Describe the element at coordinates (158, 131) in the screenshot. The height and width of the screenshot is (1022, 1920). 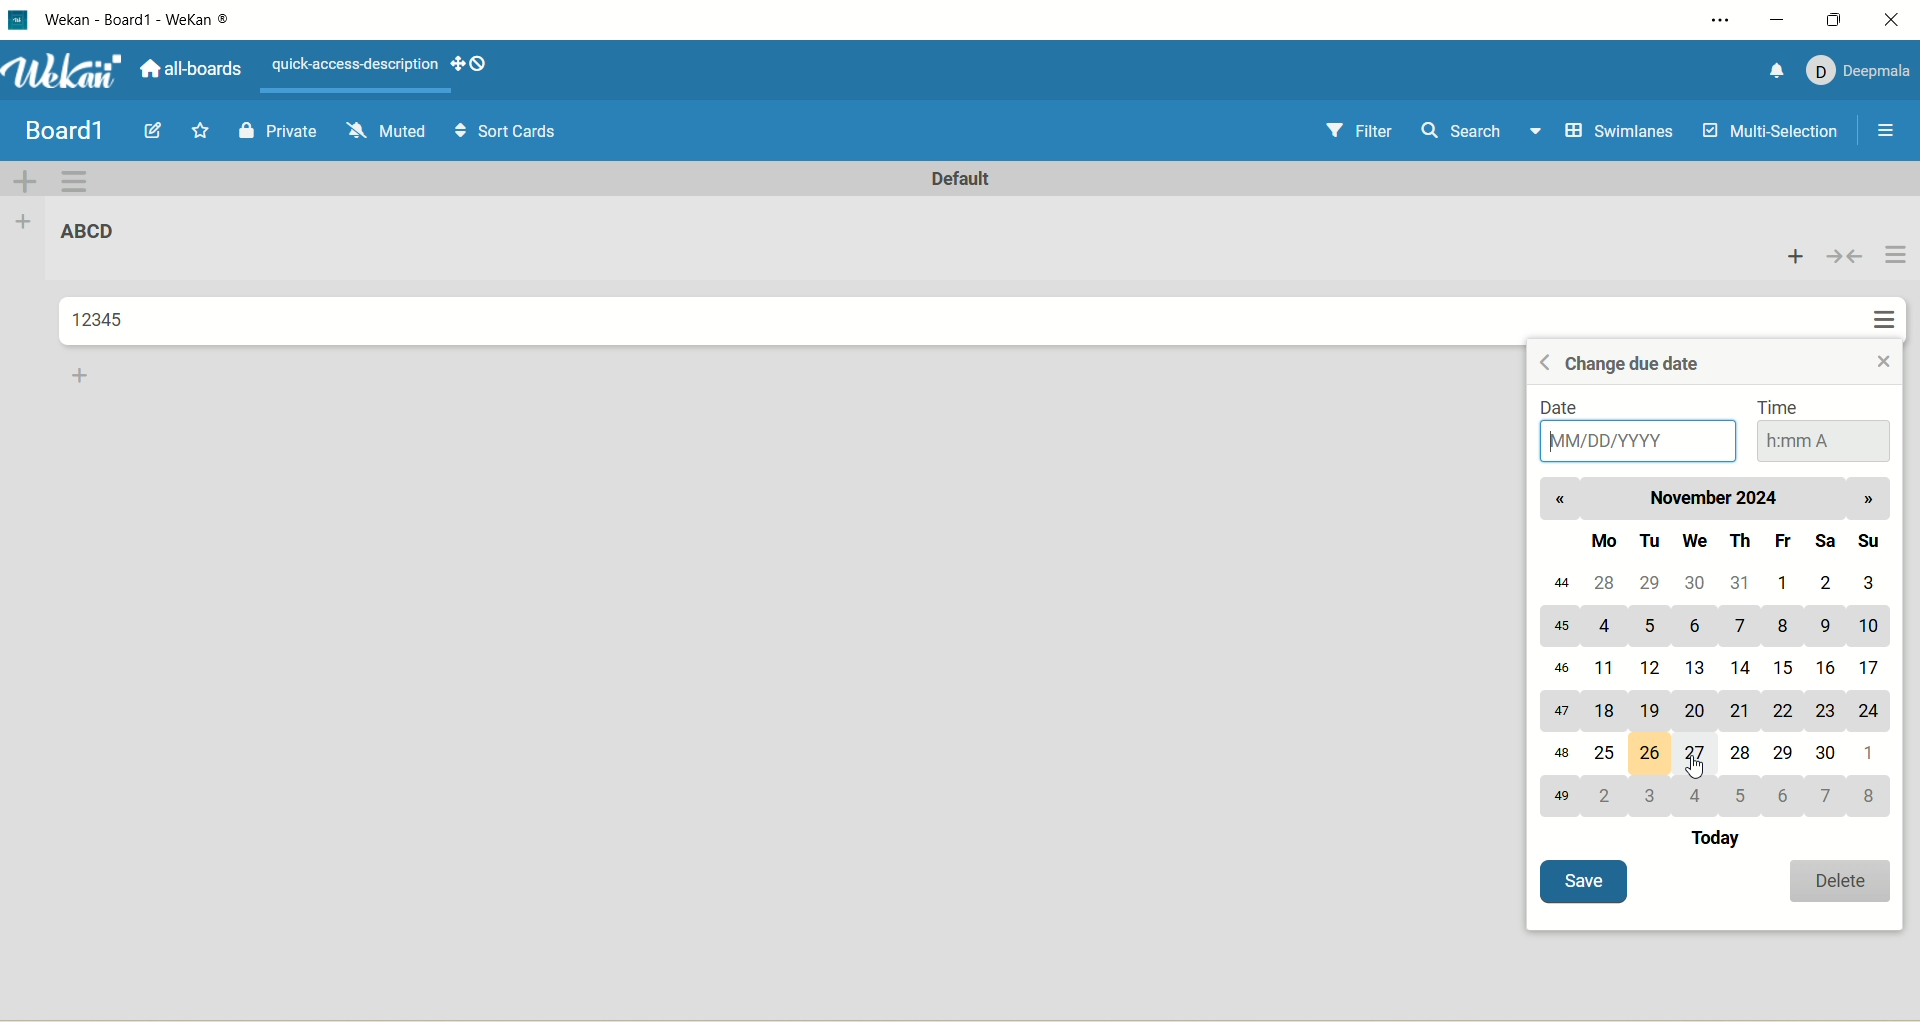
I see `edit` at that location.